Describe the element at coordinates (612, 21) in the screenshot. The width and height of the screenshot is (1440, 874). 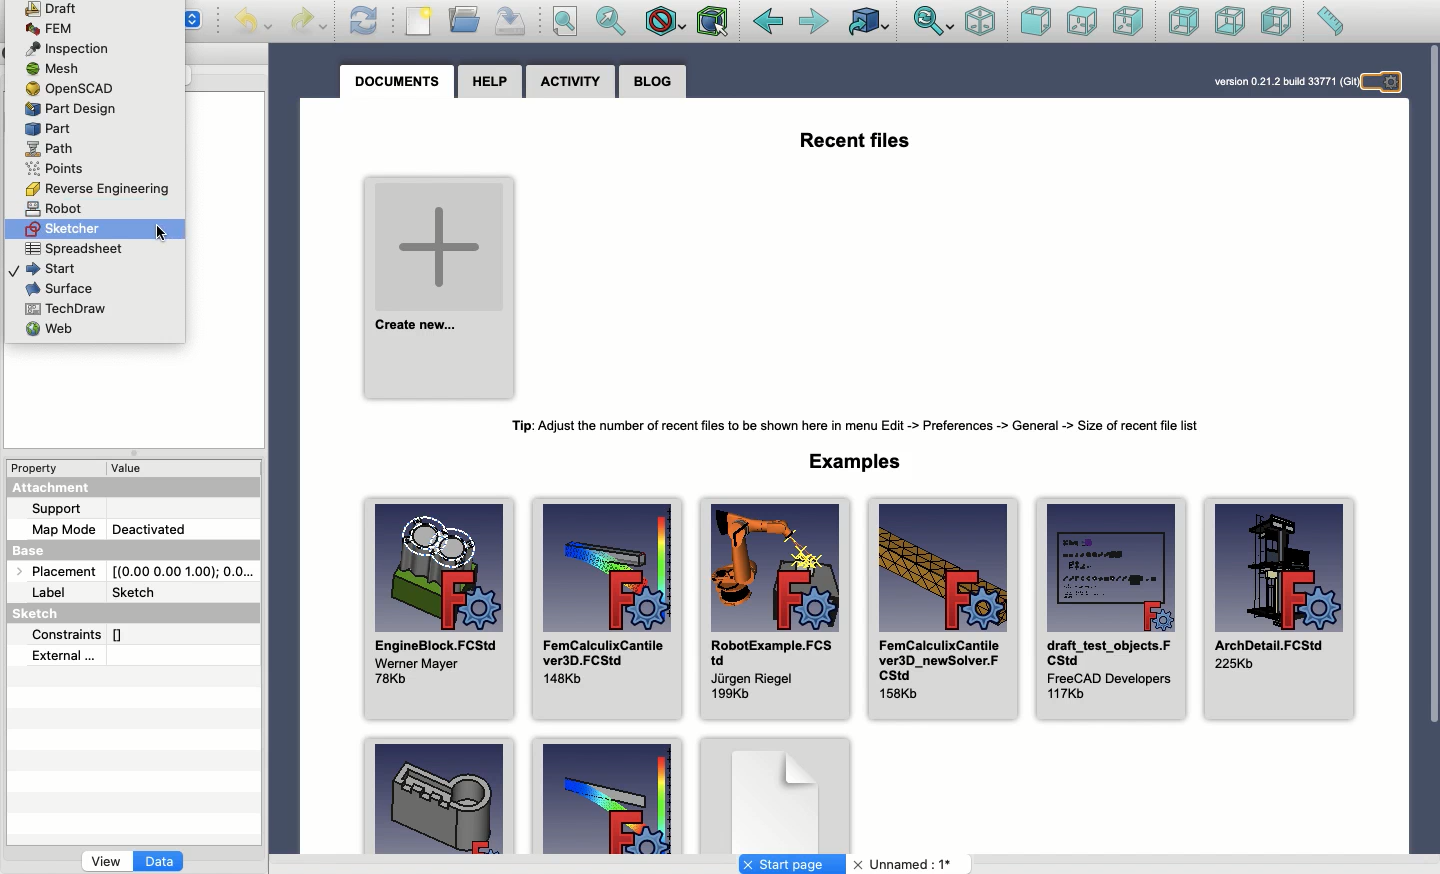
I see `Fit selection` at that location.